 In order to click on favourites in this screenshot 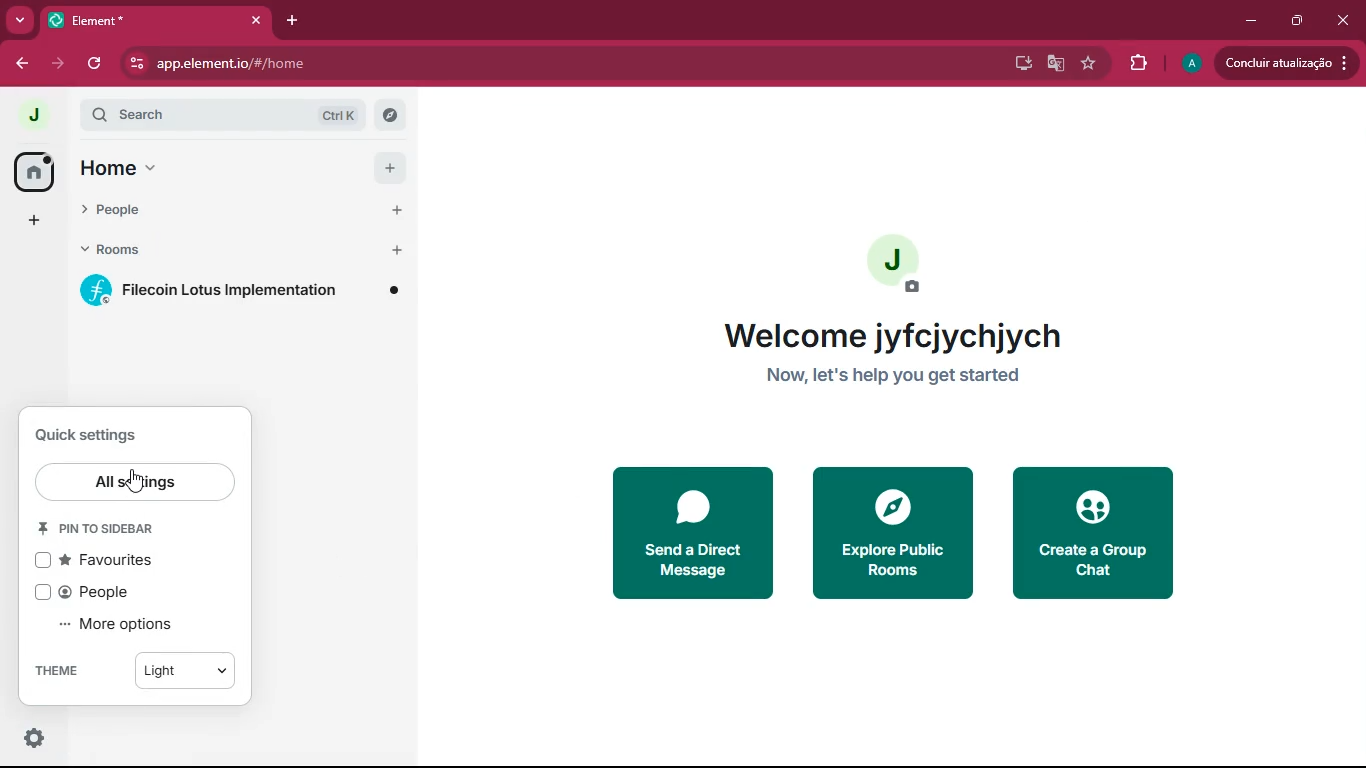, I will do `click(108, 564)`.